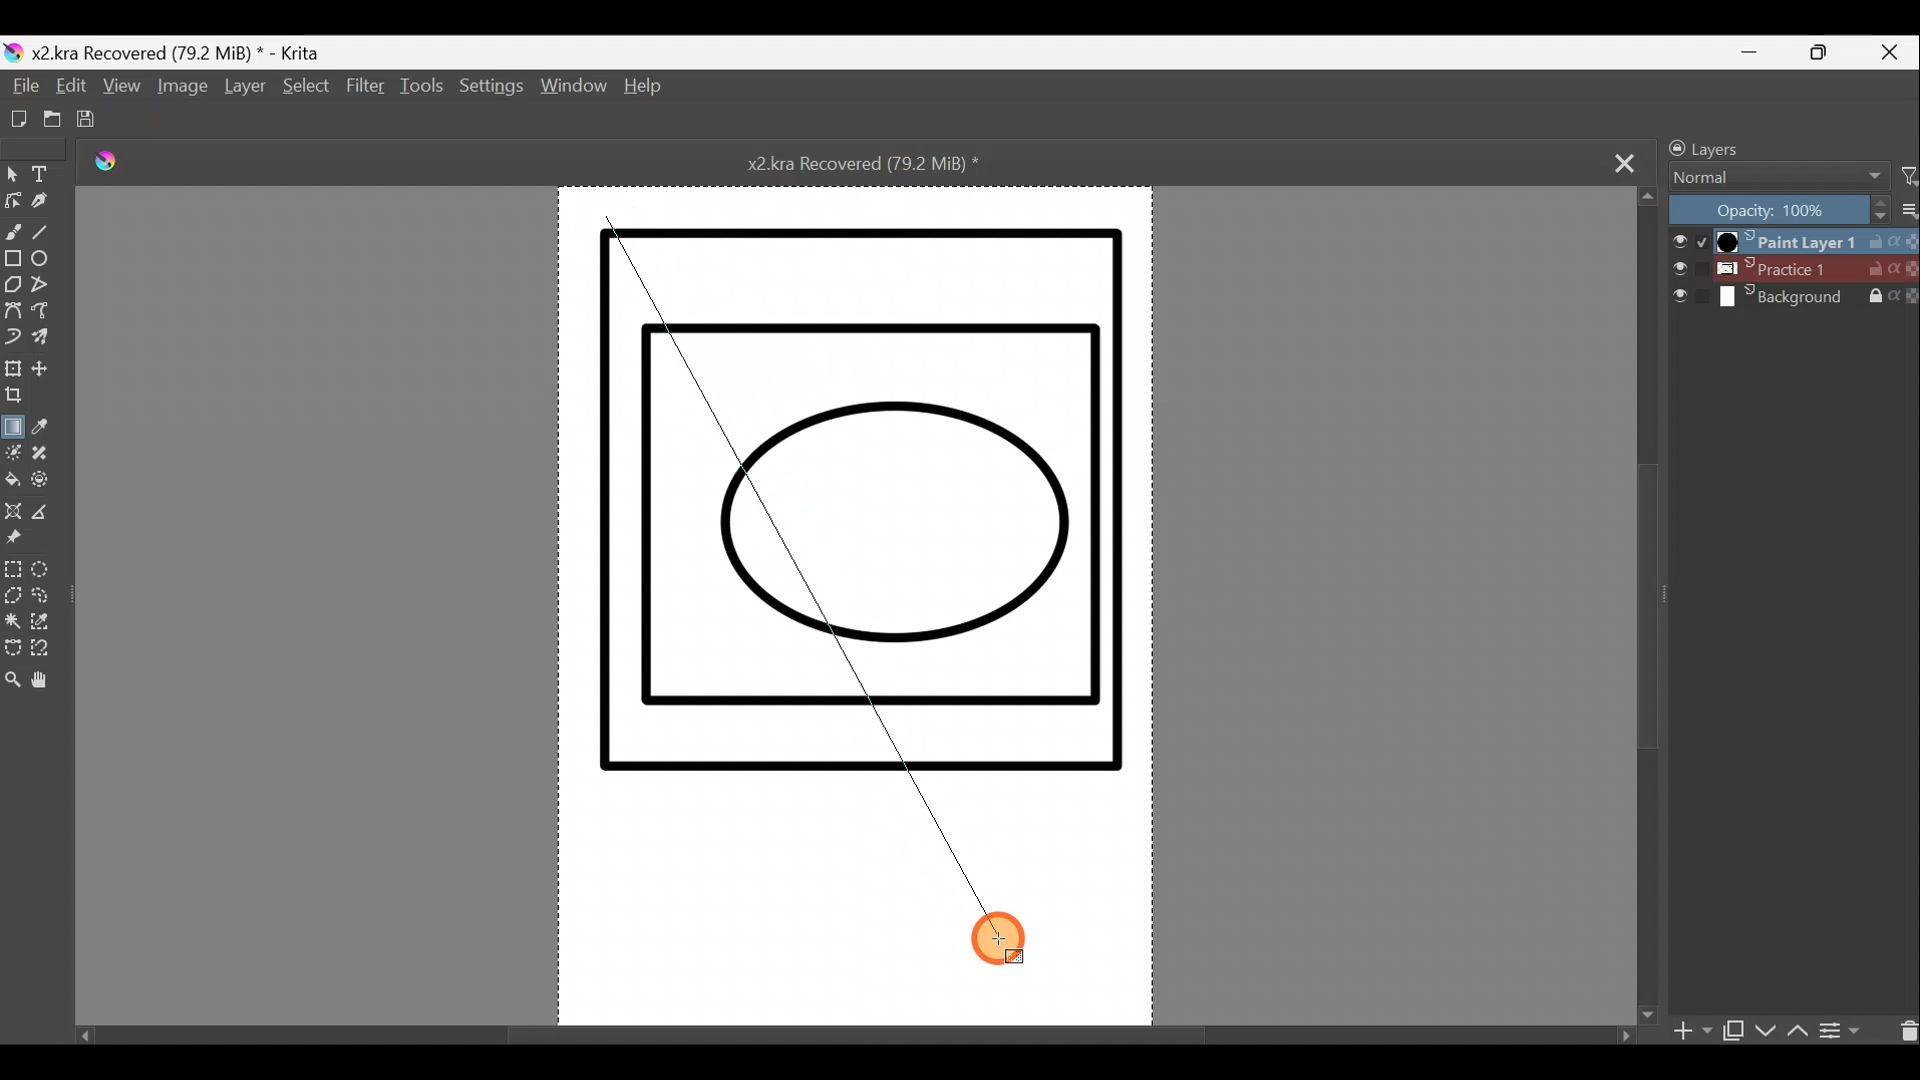 The image size is (1920, 1080). I want to click on Layers, so click(1757, 145).